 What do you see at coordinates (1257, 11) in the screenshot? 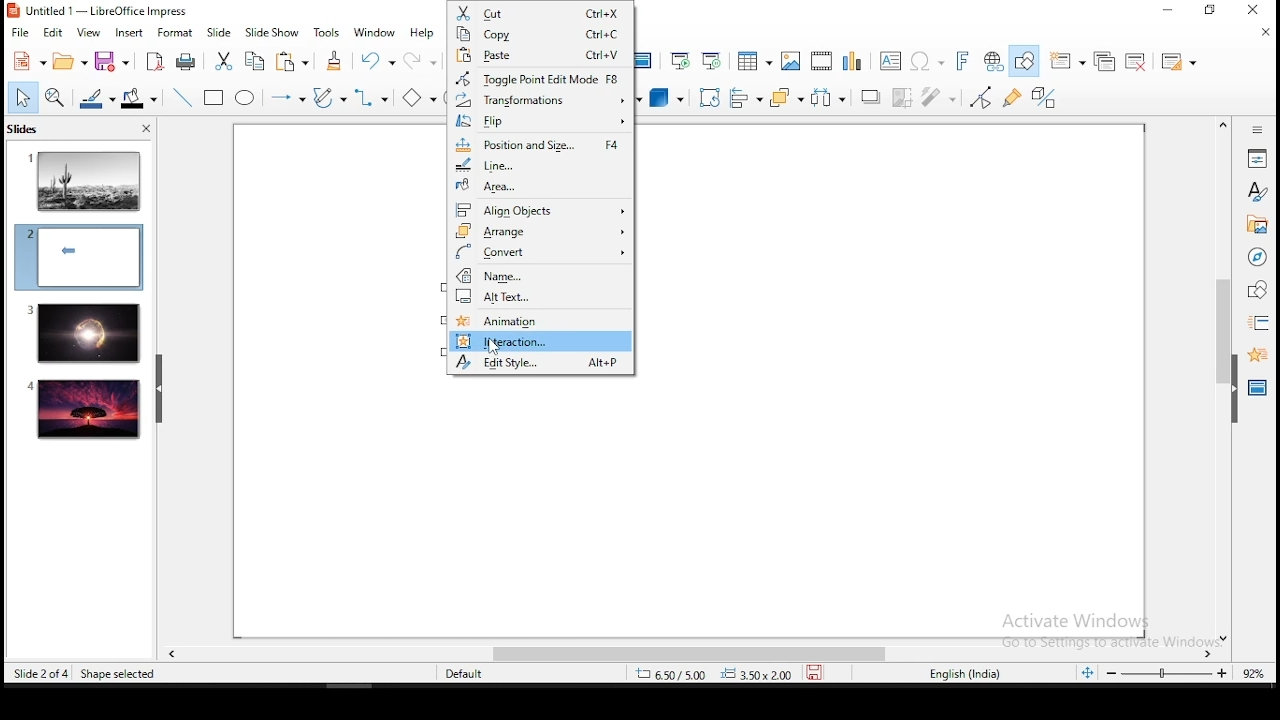
I see `close window` at bounding box center [1257, 11].